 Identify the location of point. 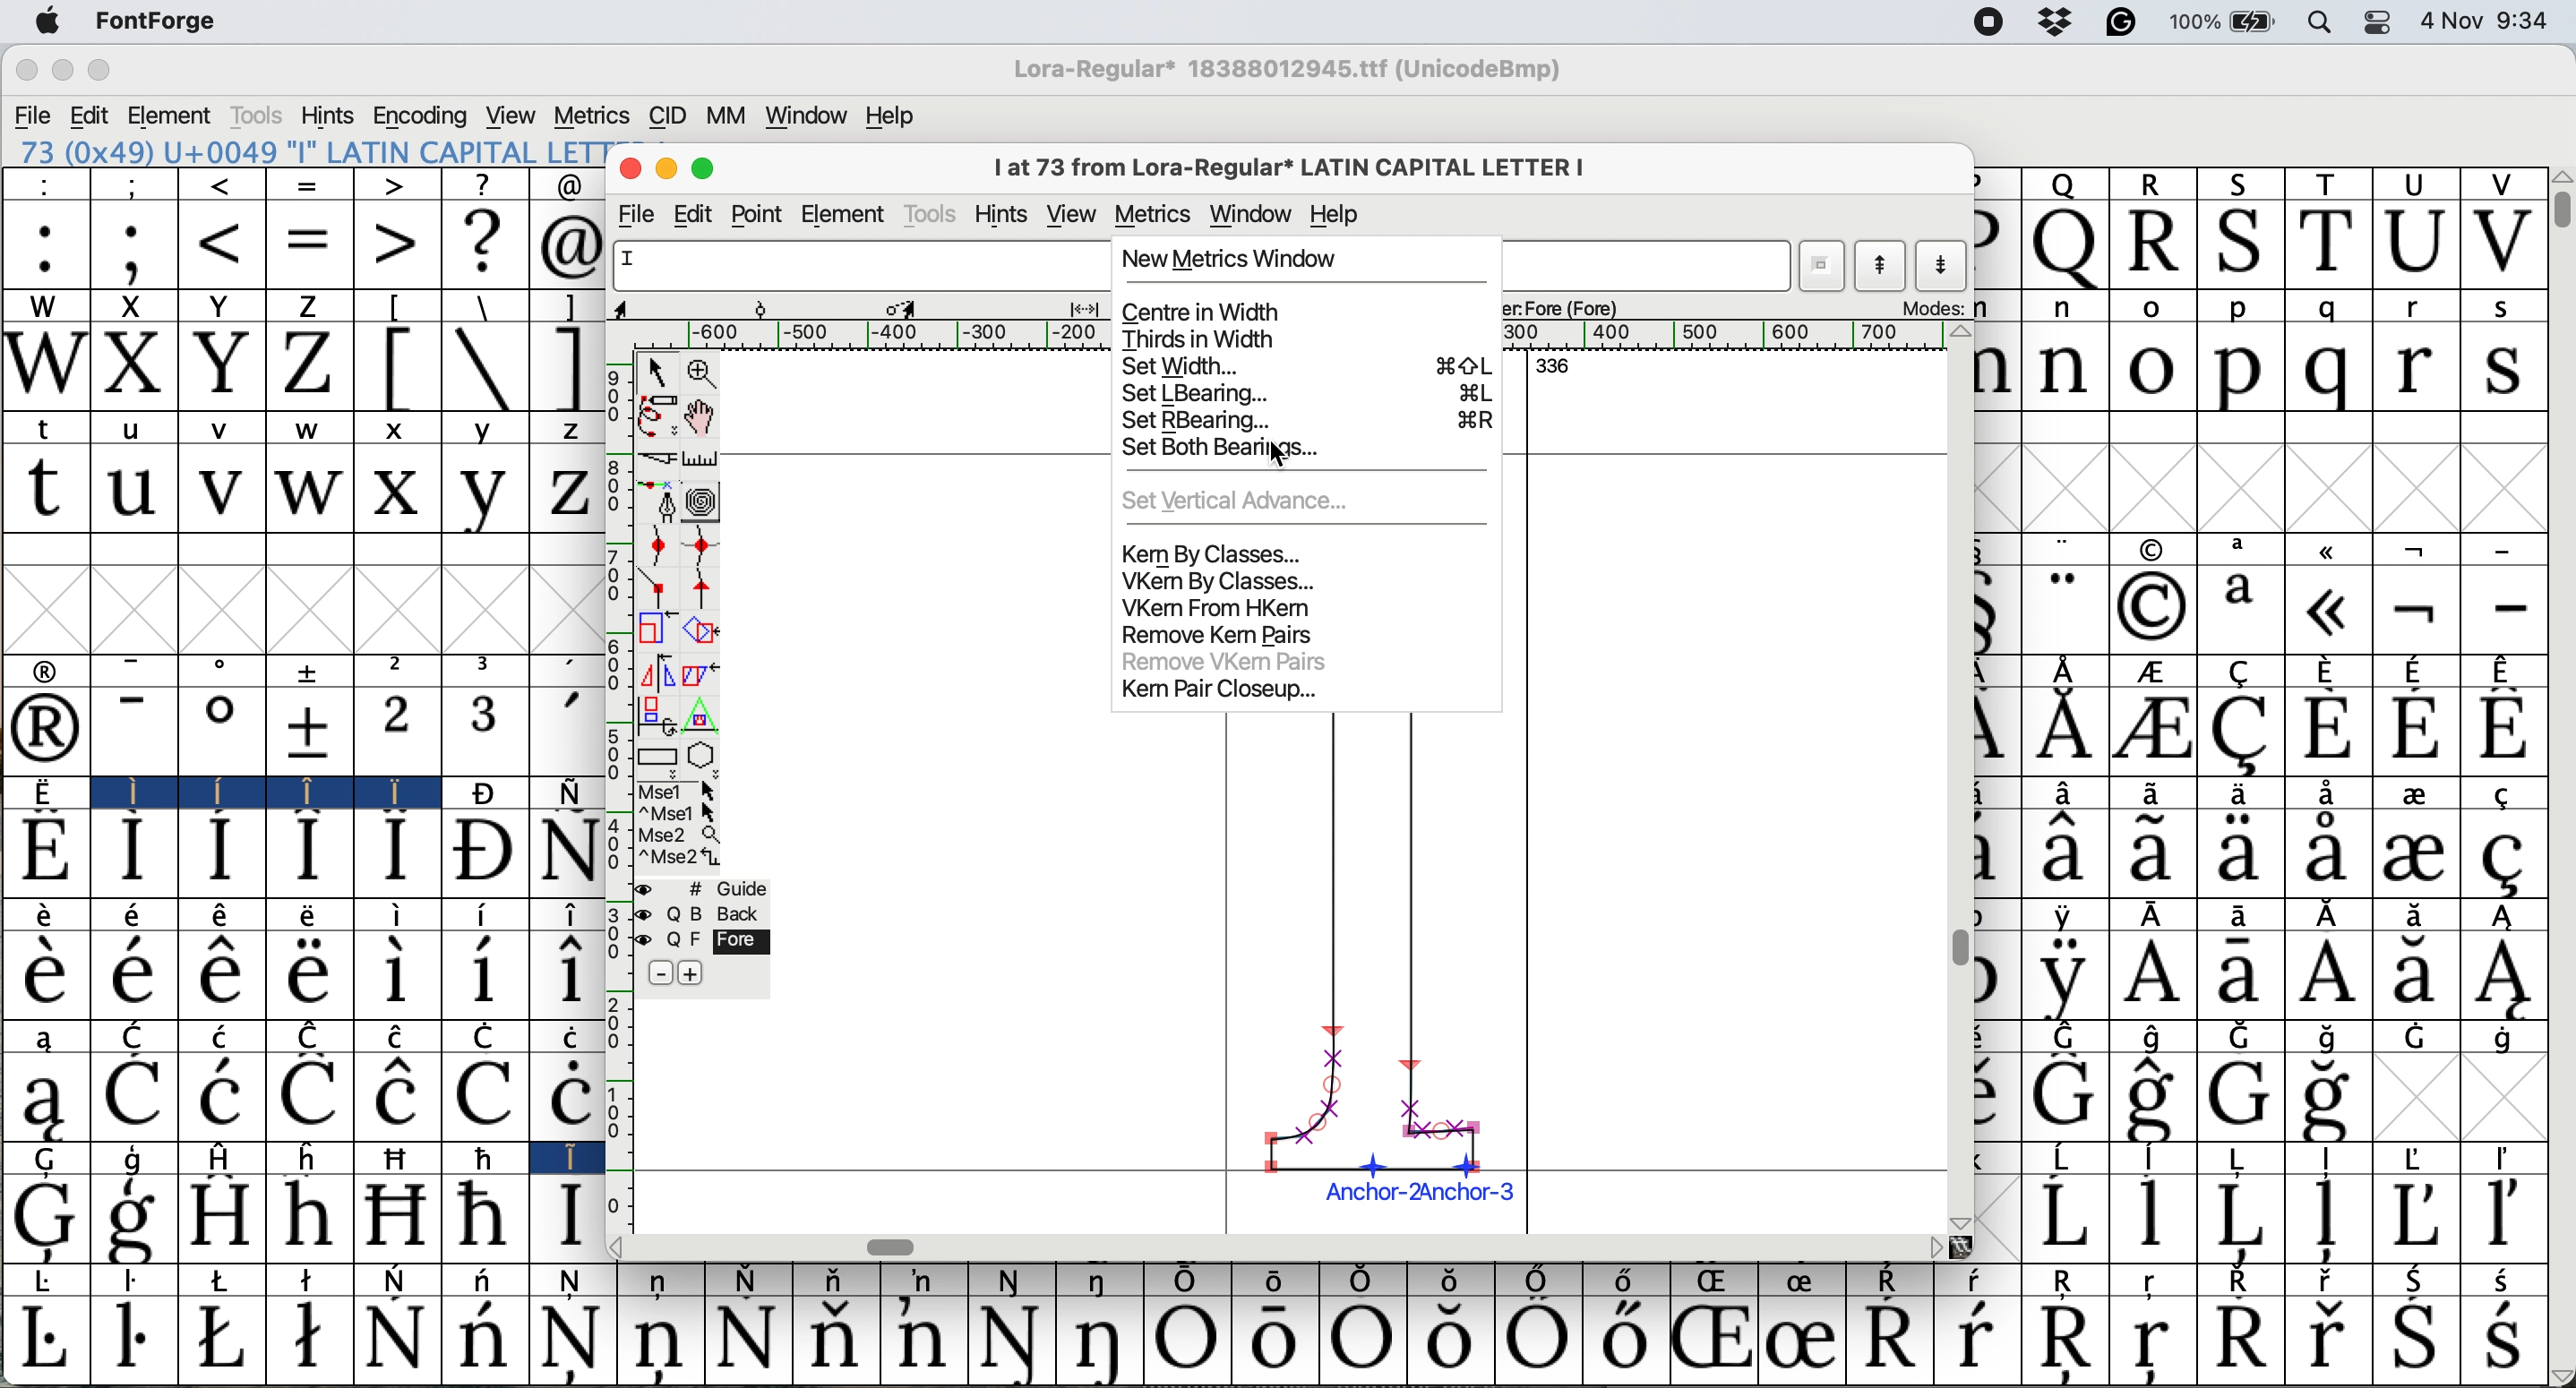
(763, 214).